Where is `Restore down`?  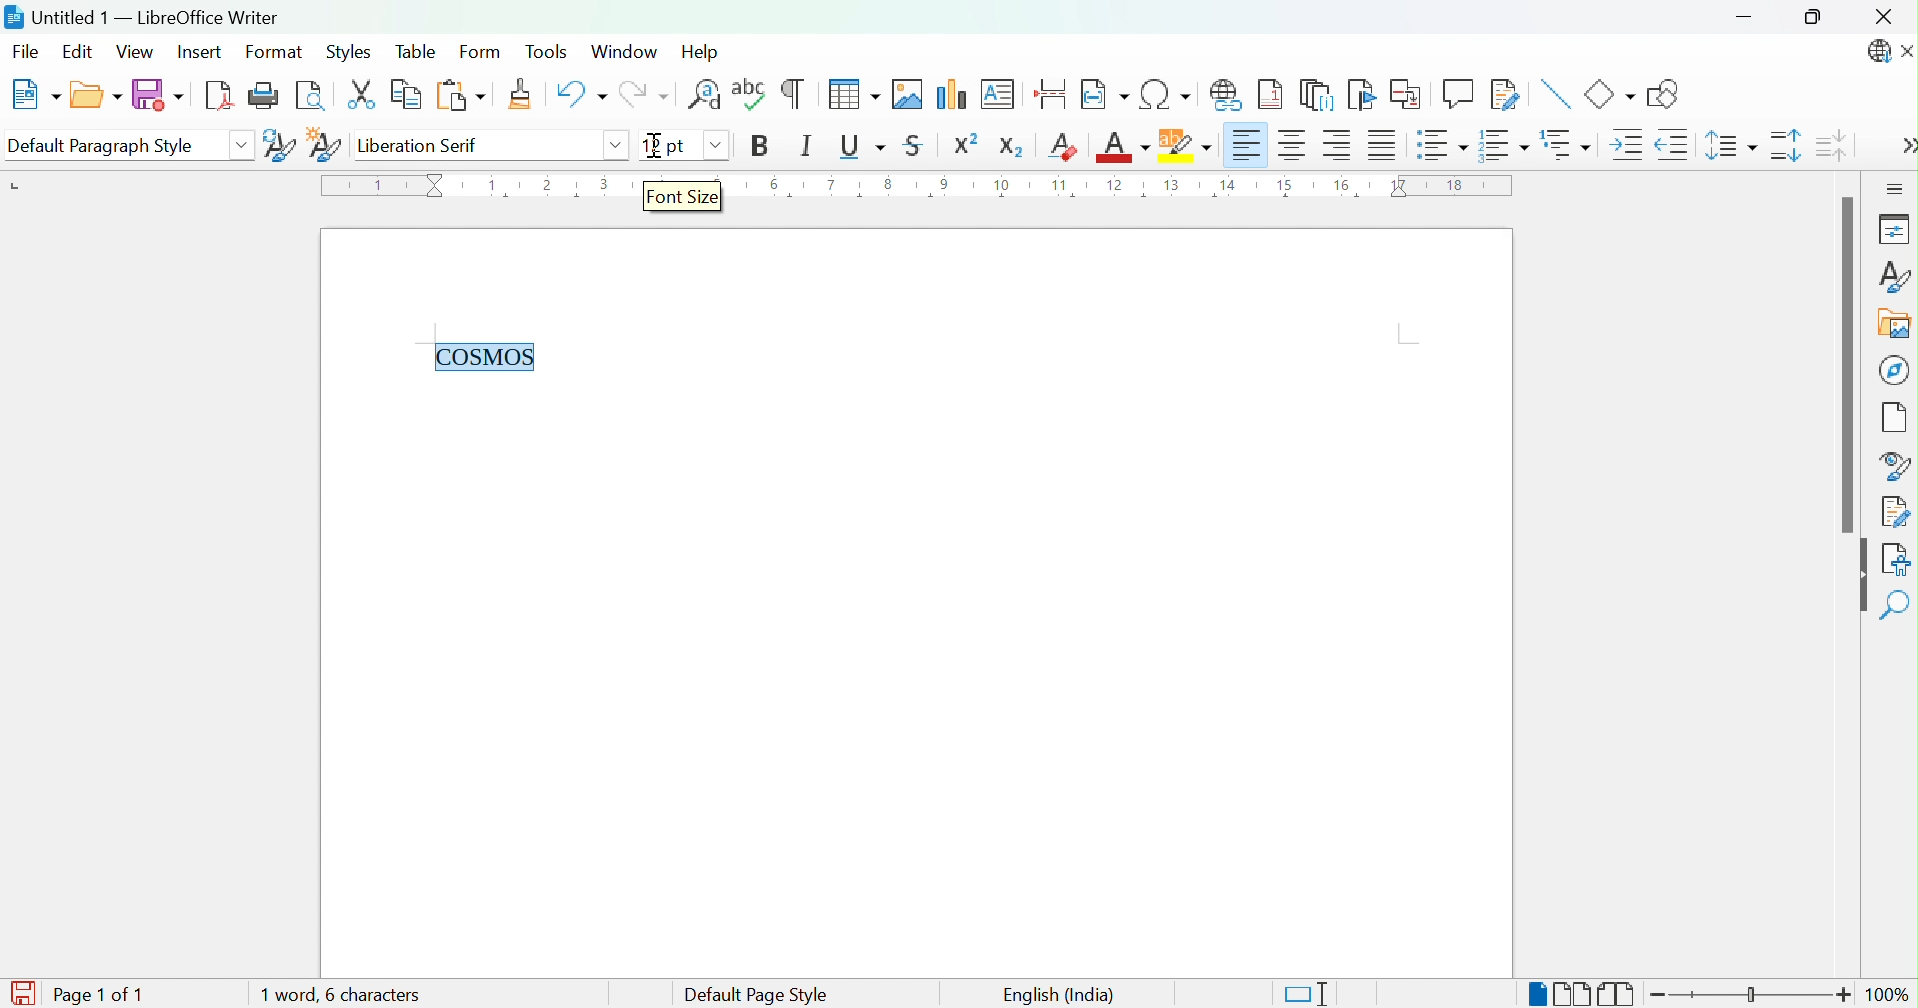 Restore down is located at coordinates (1815, 19).